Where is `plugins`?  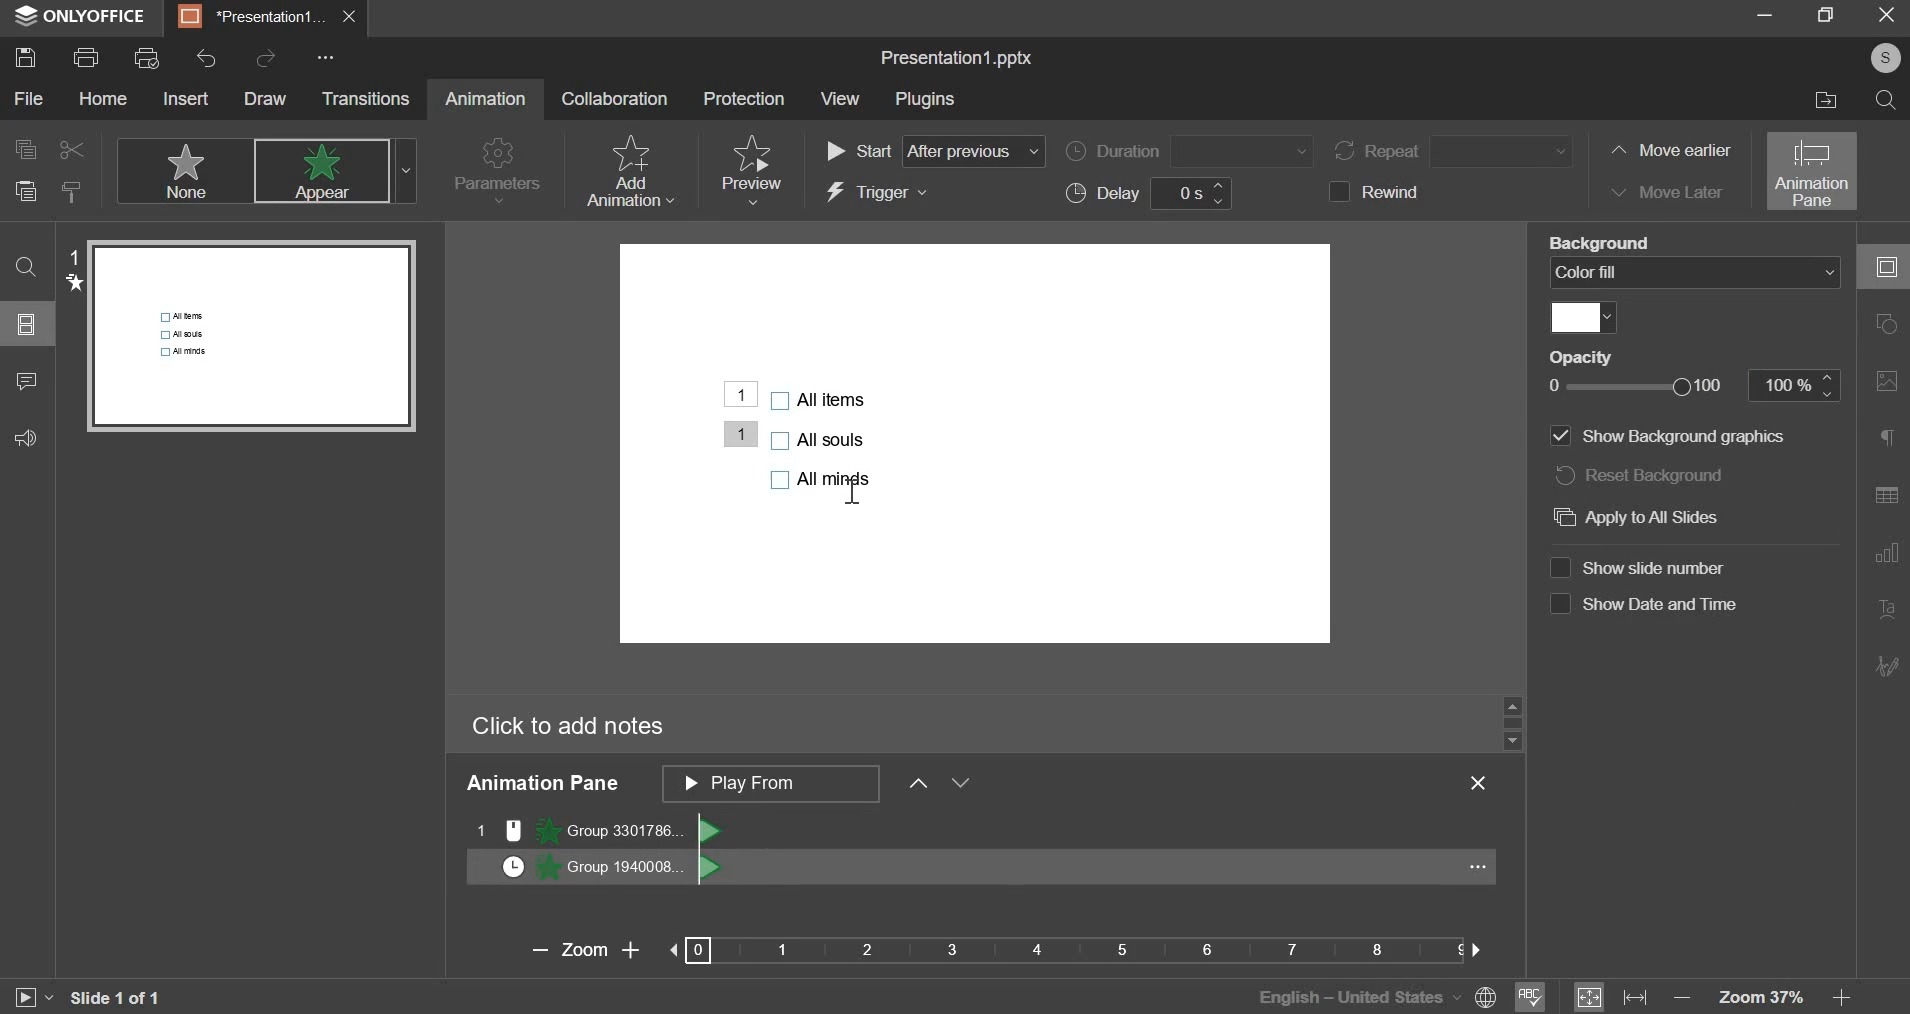
plugins is located at coordinates (923, 100).